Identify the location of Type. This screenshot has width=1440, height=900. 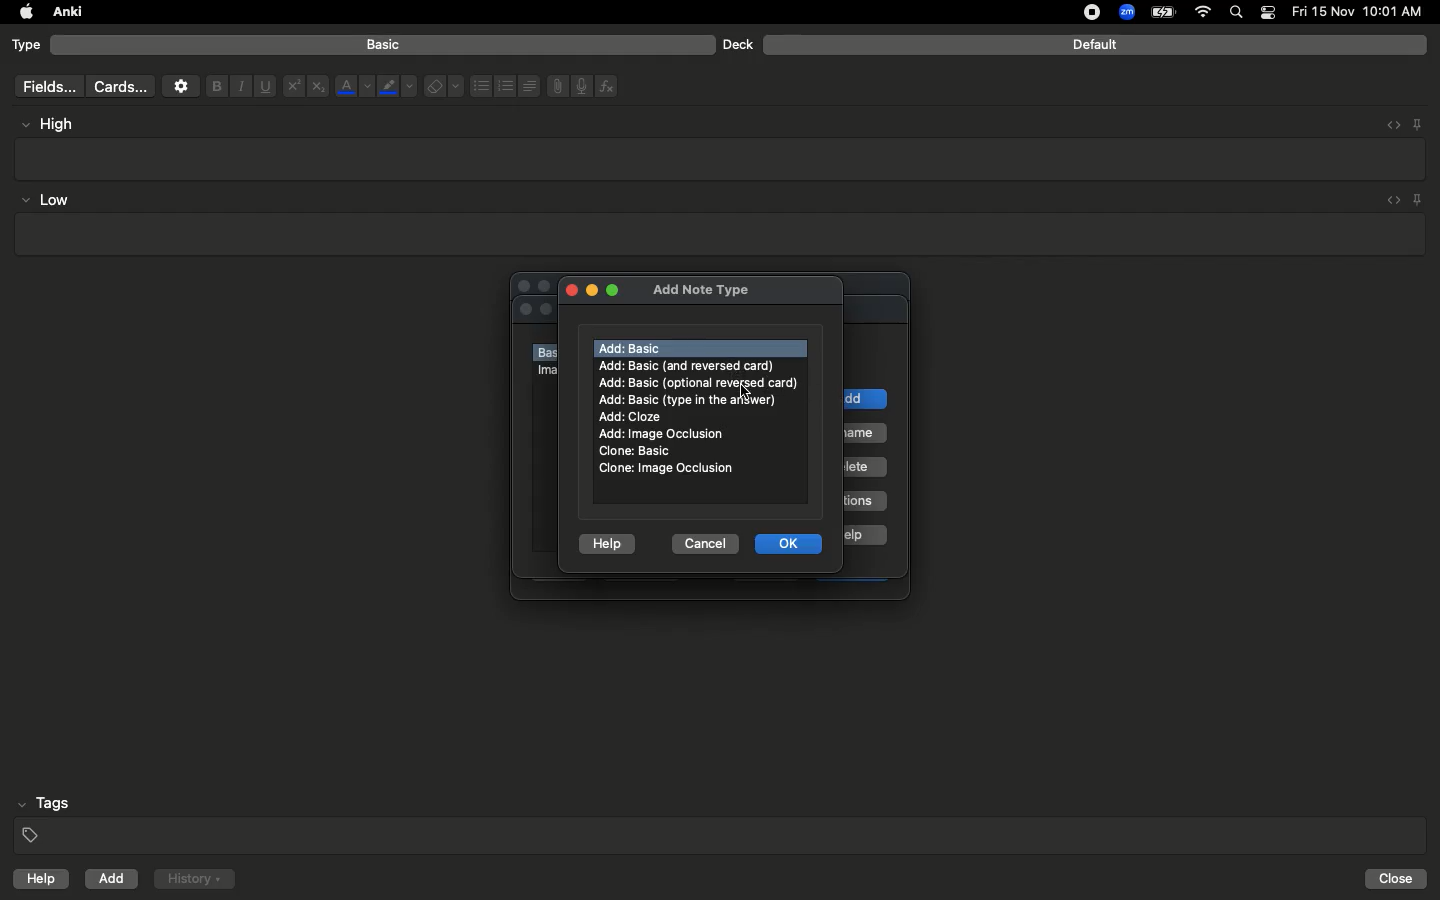
(27, 46).